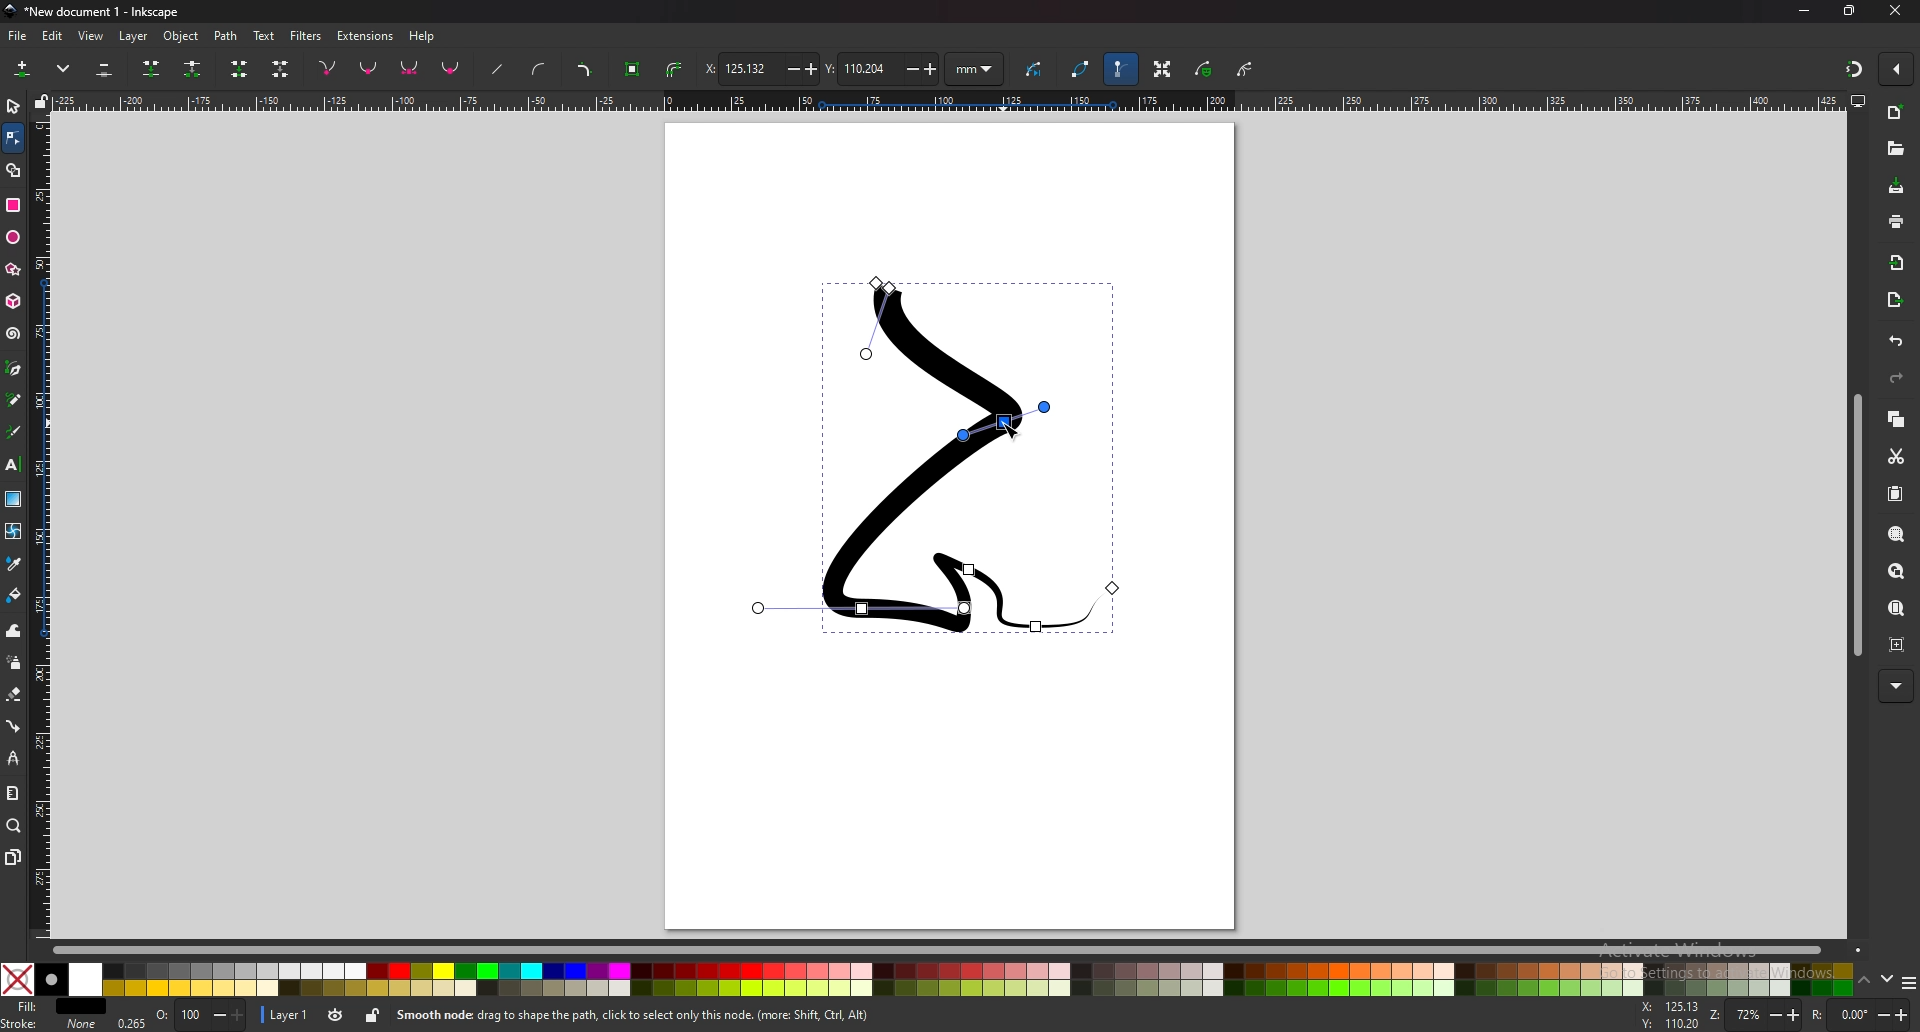  I want to click on drawing, so click(940, 453).